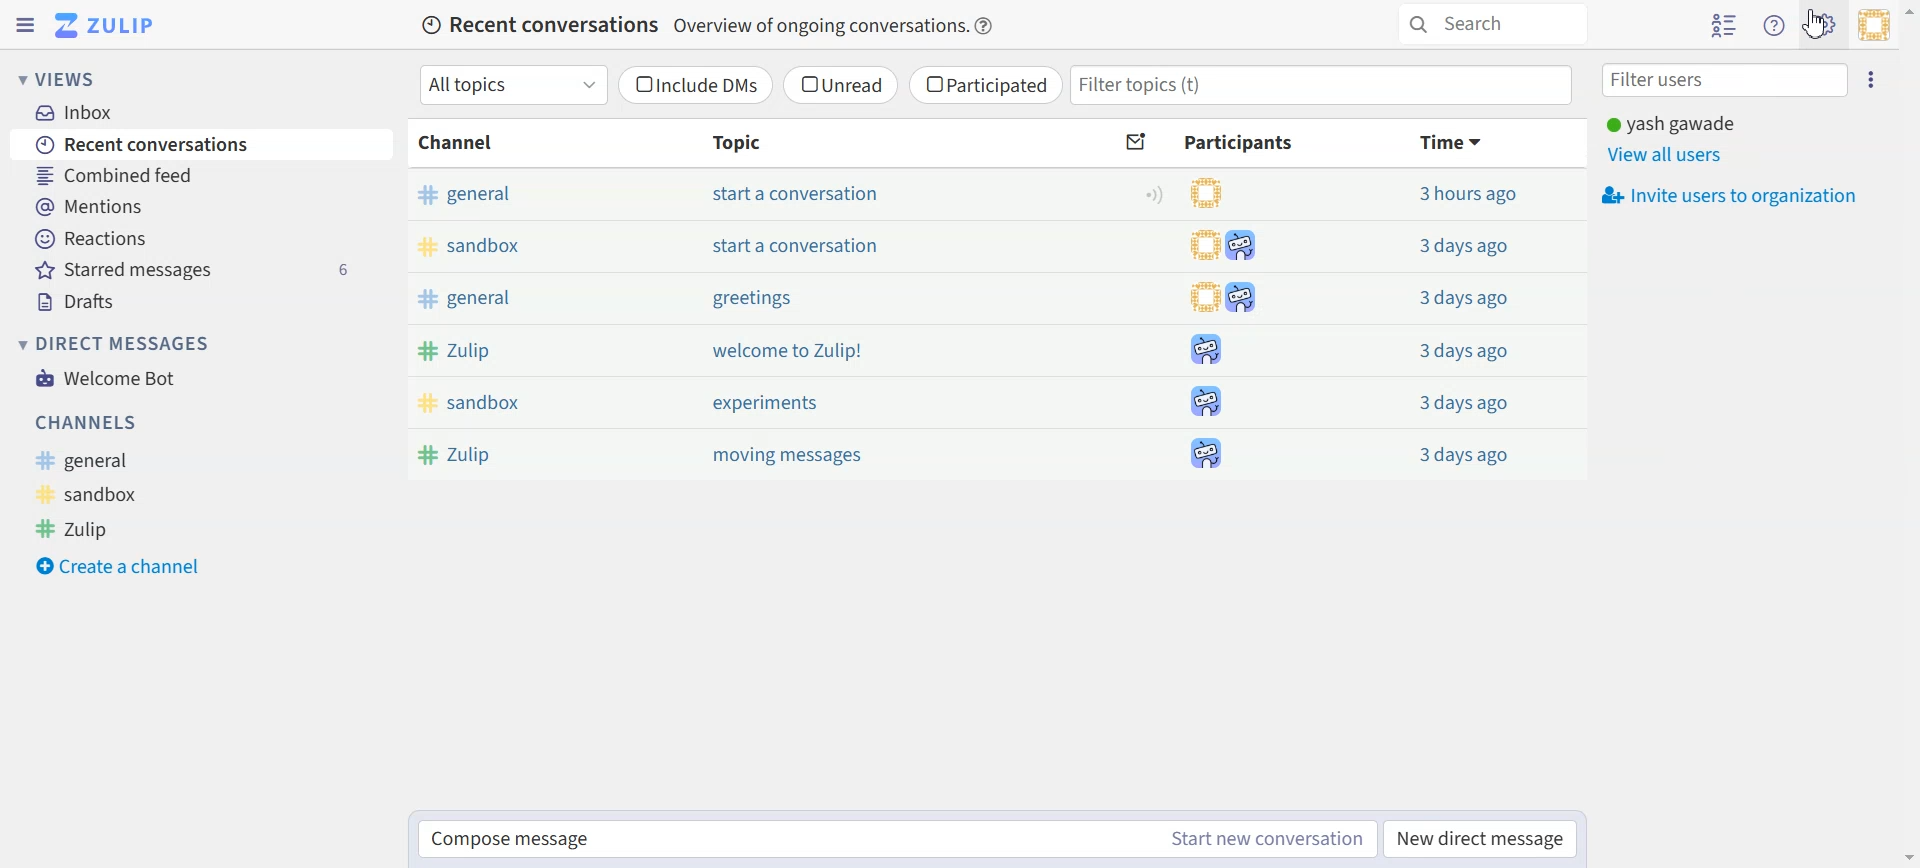  I want to click on participants, so click(1209, 350).